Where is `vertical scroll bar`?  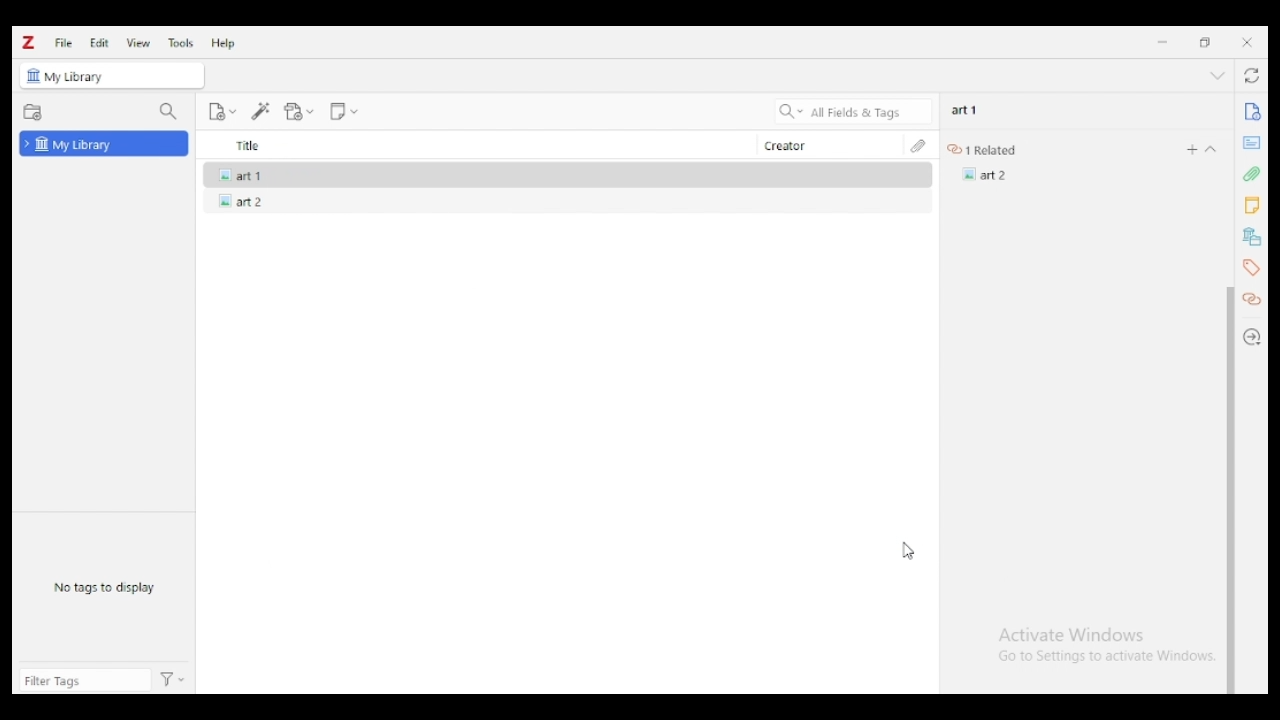
vertical scroll bar is located at coordinates (1230, 490).